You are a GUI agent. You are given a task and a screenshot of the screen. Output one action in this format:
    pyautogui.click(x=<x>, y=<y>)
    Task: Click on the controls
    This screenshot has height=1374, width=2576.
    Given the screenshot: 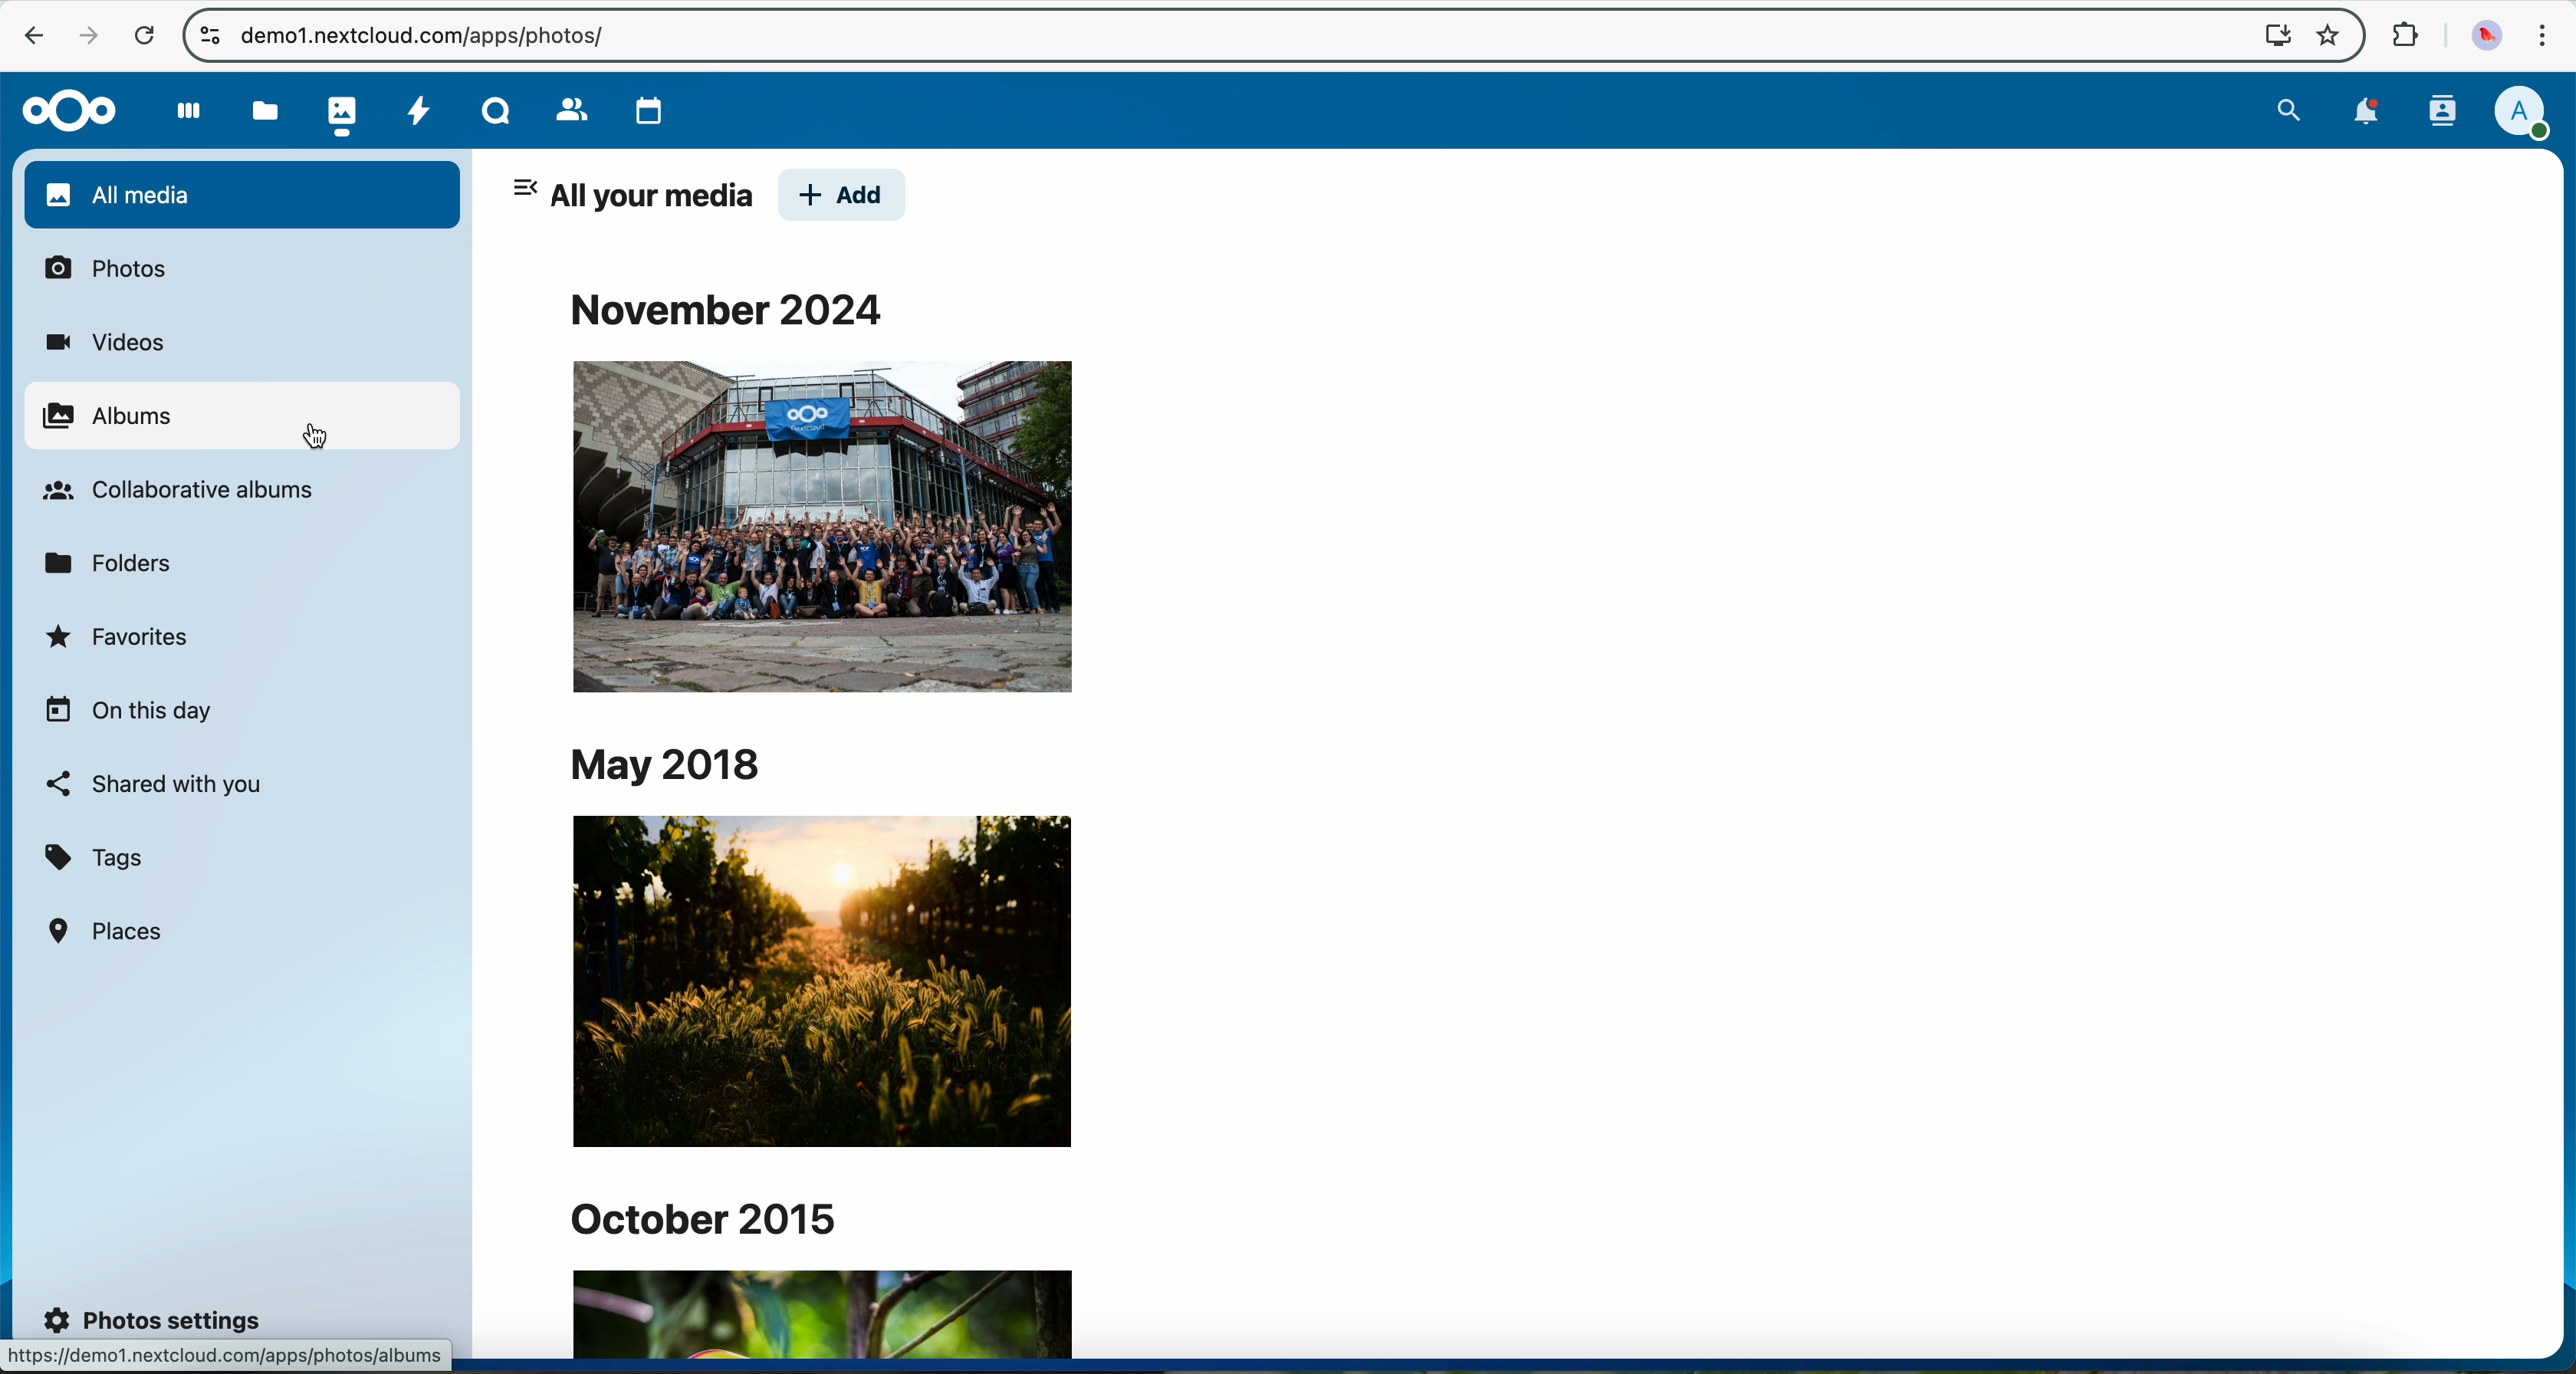 What is the action you would take?
    pyautogui.click(x=209, y=34)
    